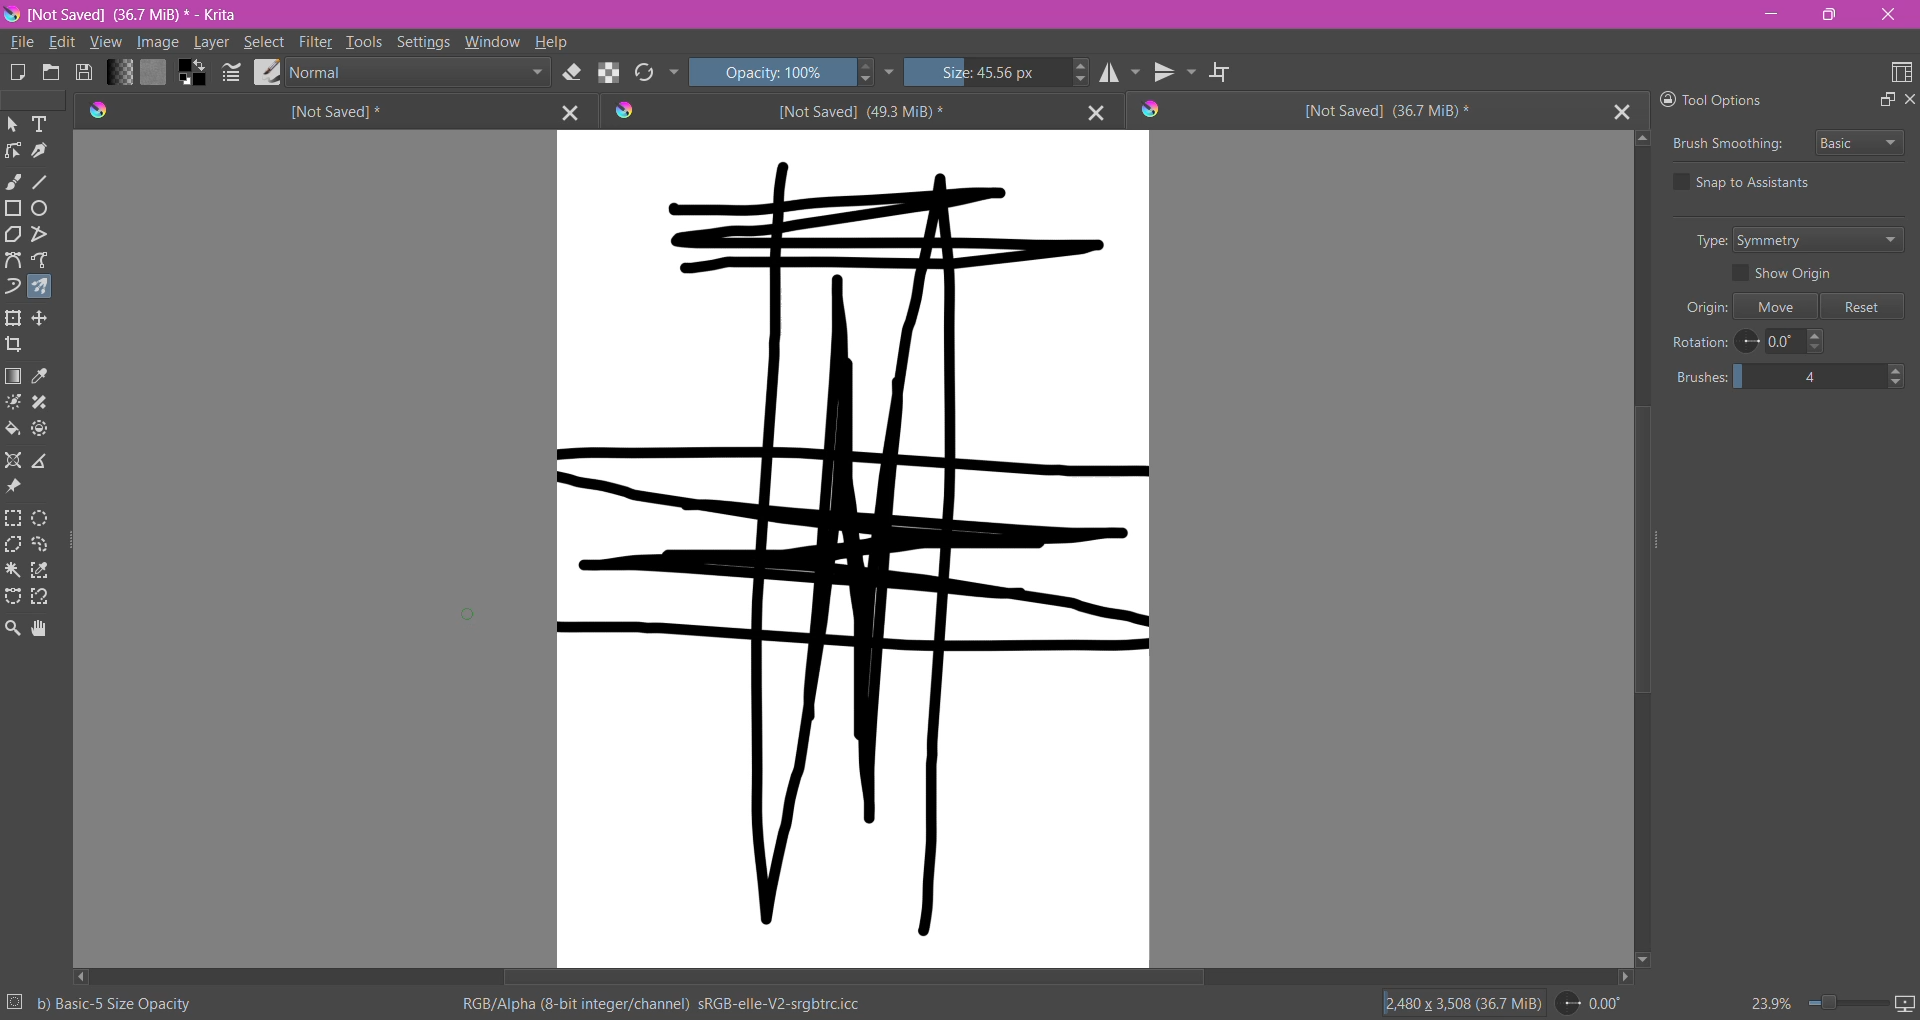 Image resolution: width=1920 pixels, height=1020 pixels. What do you see at coordinates (1457, 1004) in the screenshot?
I see `Image Size` at bounding box center [1457, 1004].